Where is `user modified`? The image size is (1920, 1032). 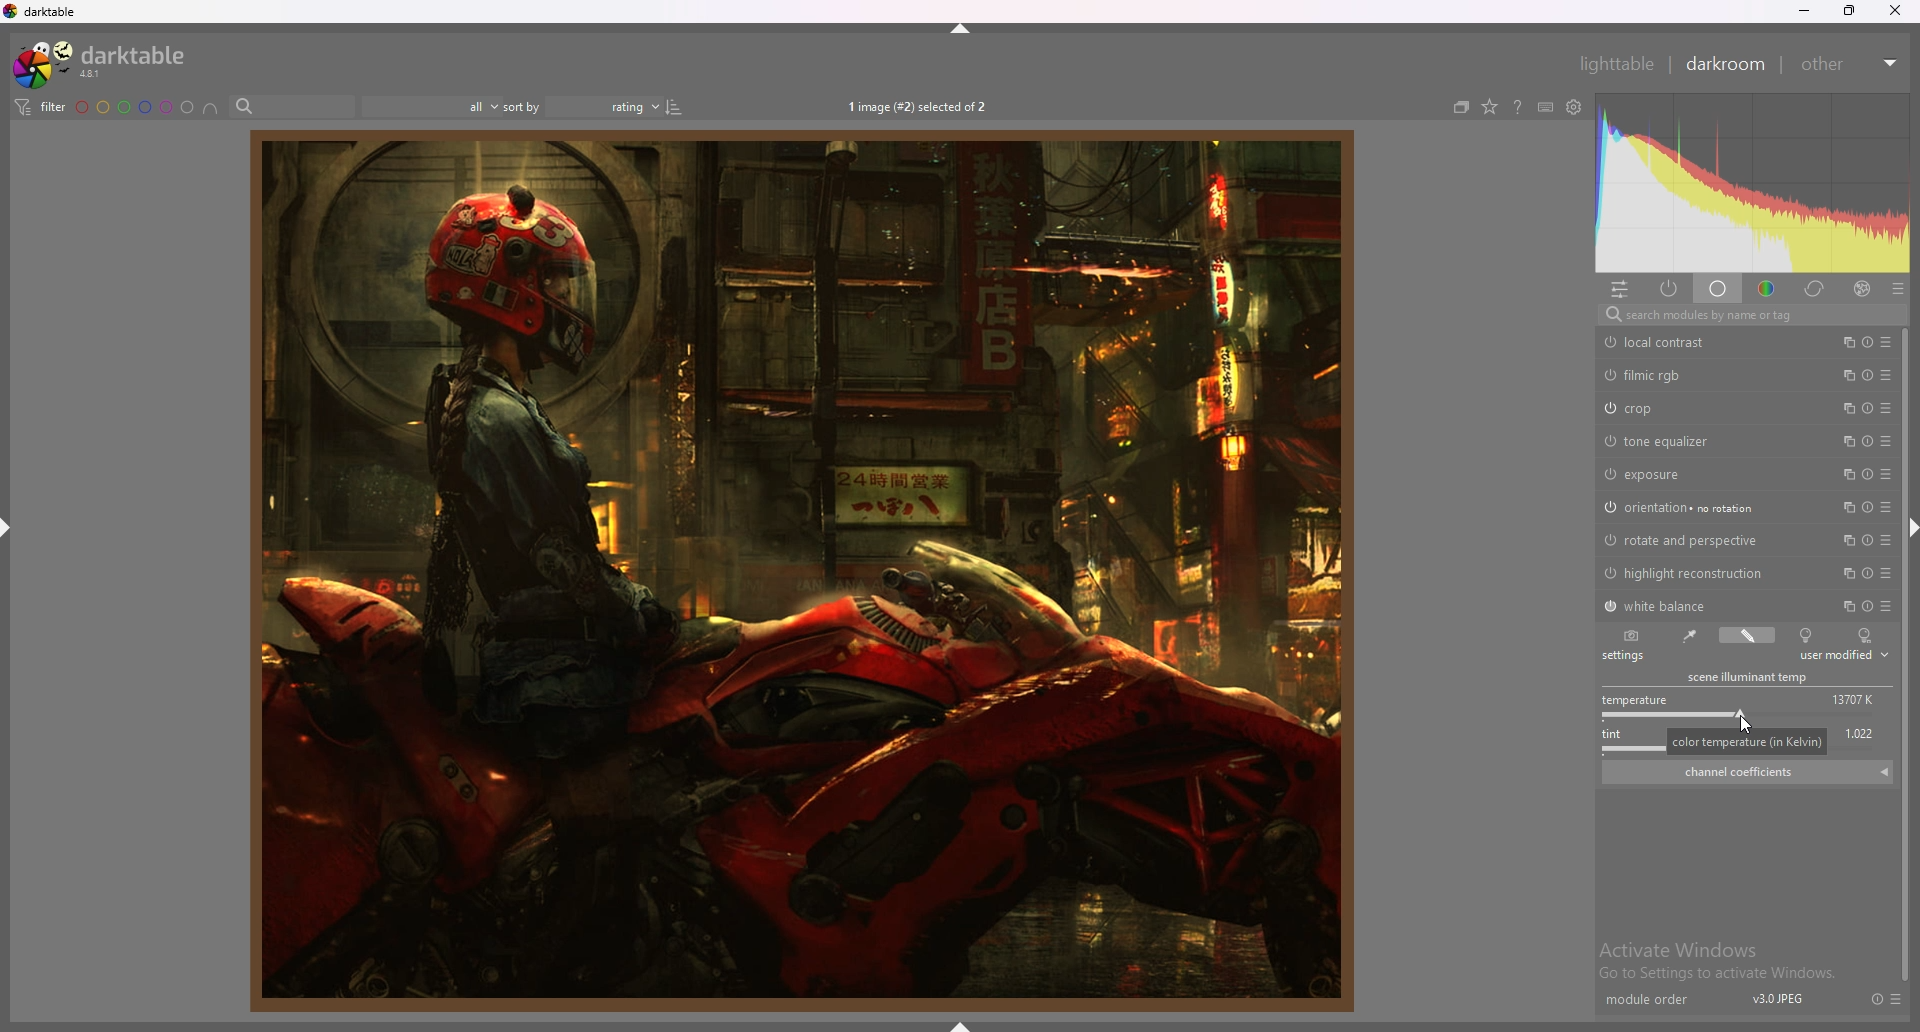 user modified is located at coordinates (1844, 656).